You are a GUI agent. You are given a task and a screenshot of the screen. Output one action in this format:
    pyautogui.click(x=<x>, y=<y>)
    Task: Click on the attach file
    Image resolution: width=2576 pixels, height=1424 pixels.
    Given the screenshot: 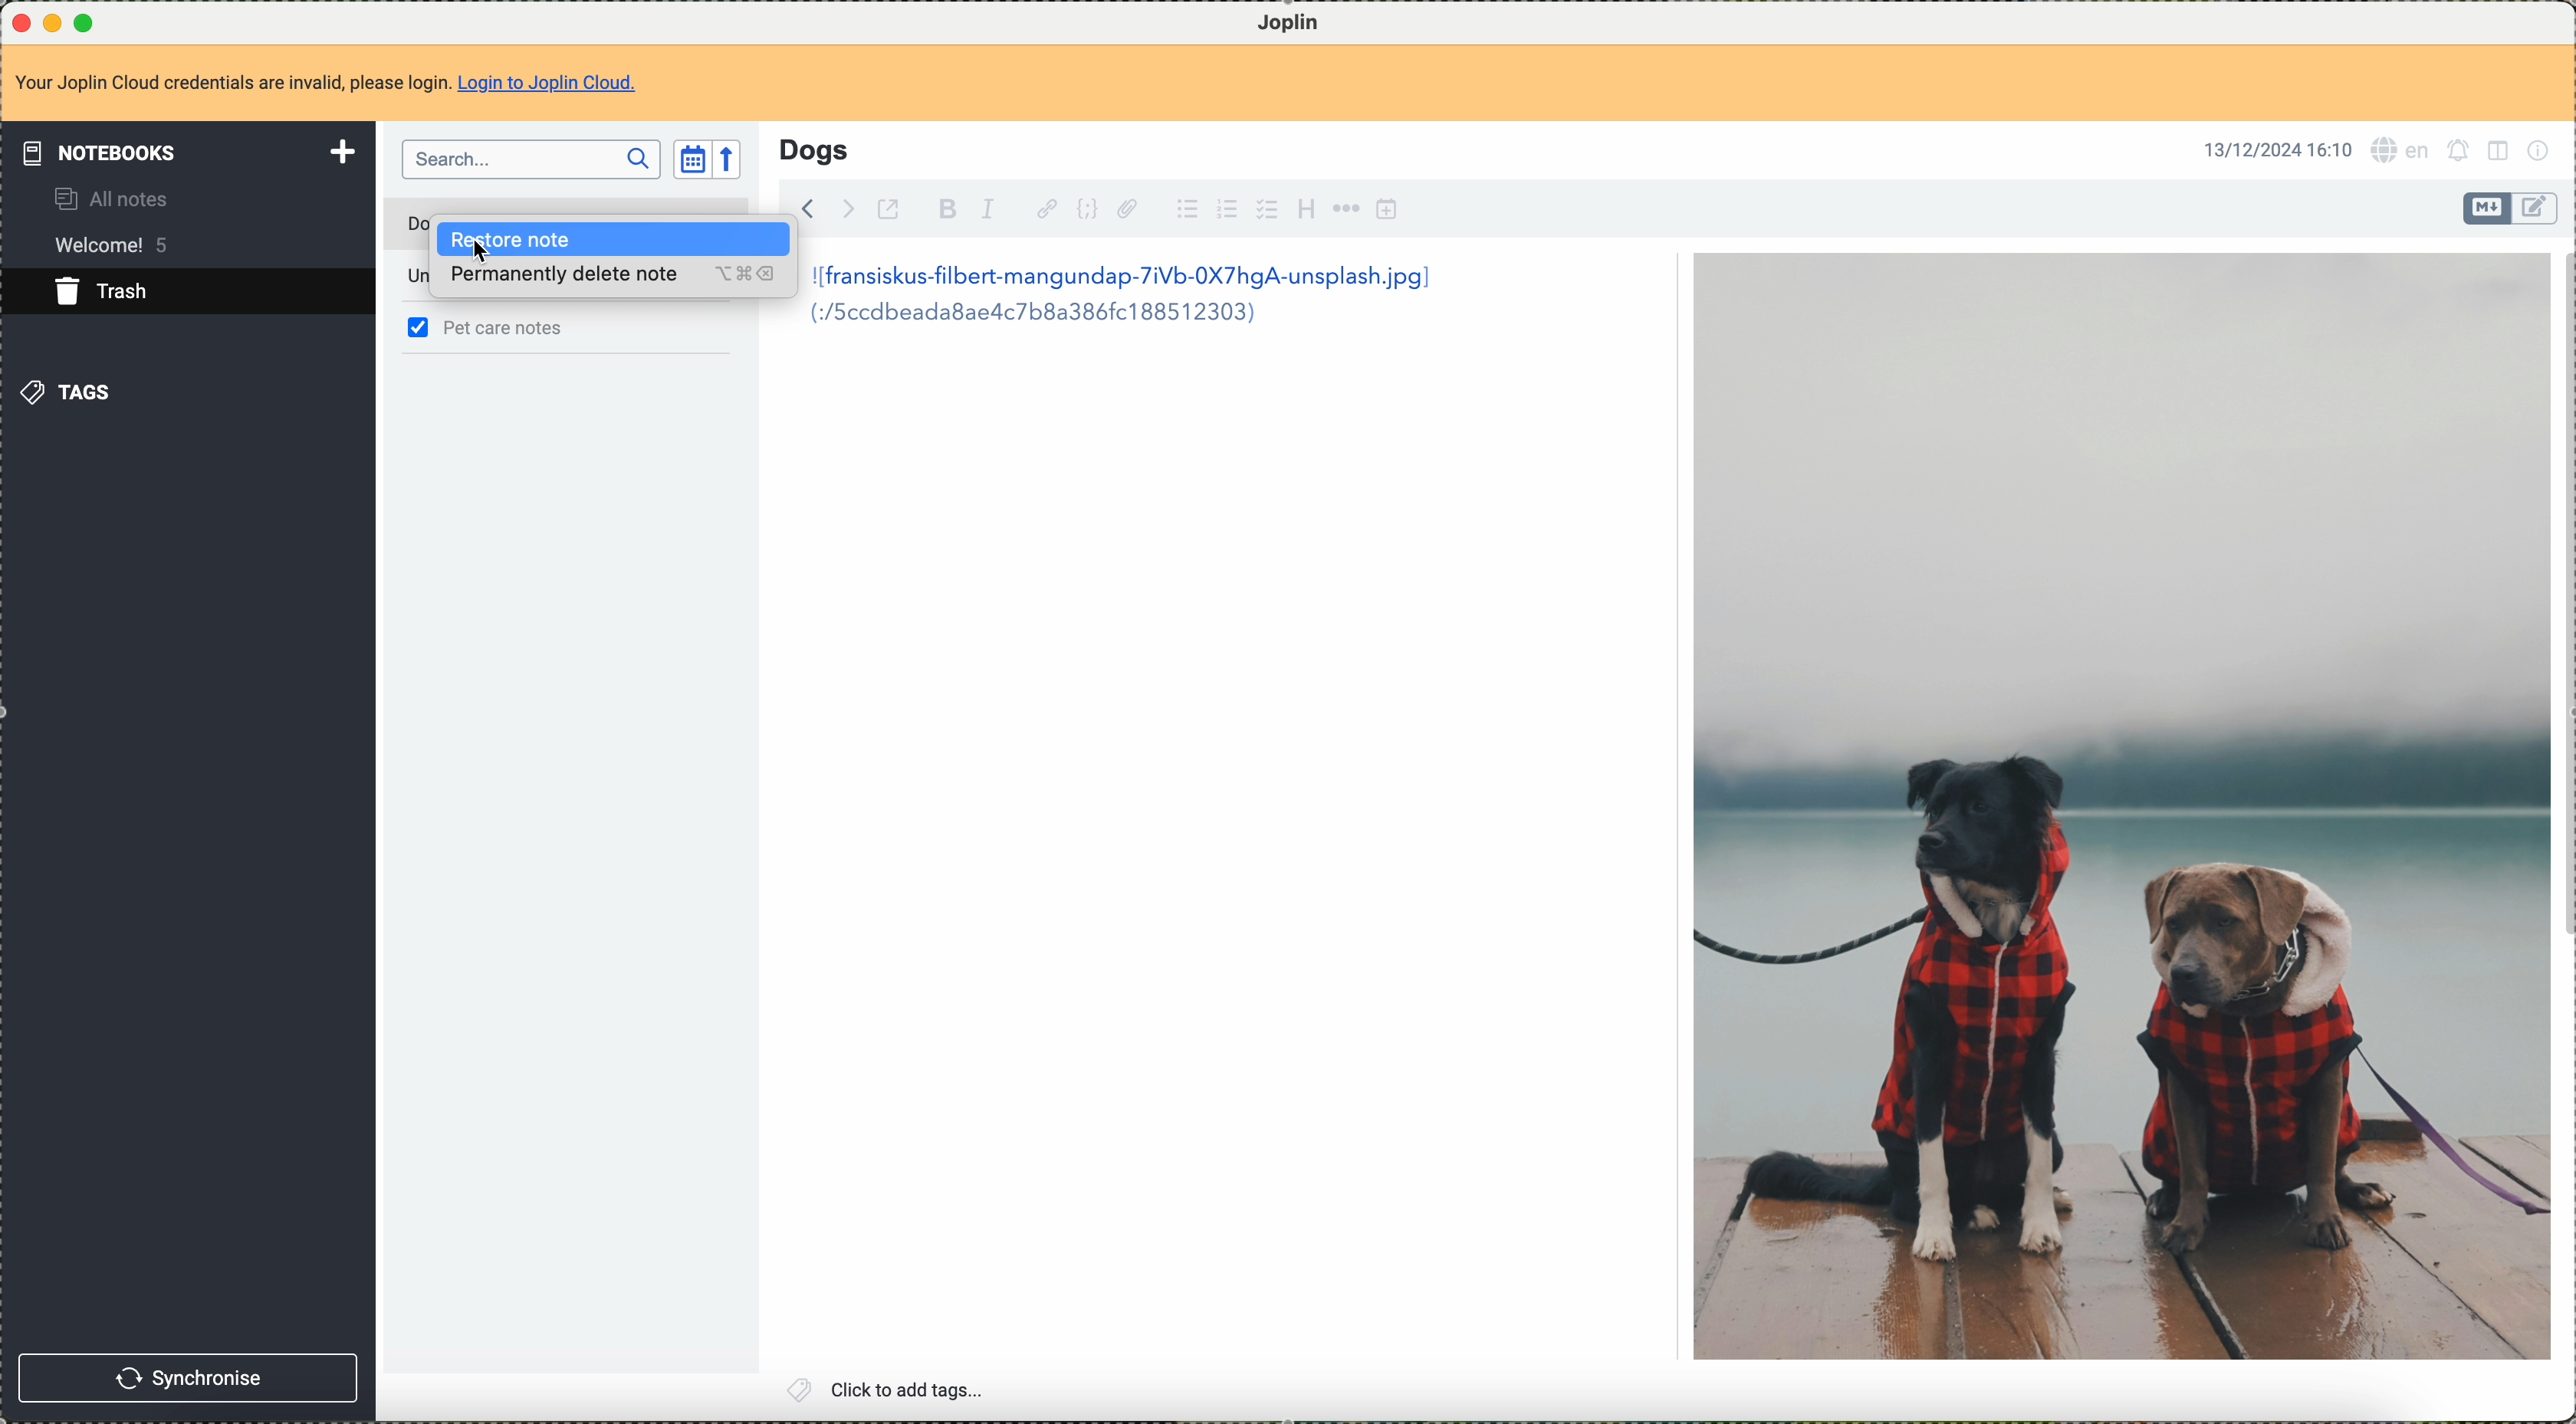 What is the action you would take?
    pyautogui.click(x=1133, y=210)
    